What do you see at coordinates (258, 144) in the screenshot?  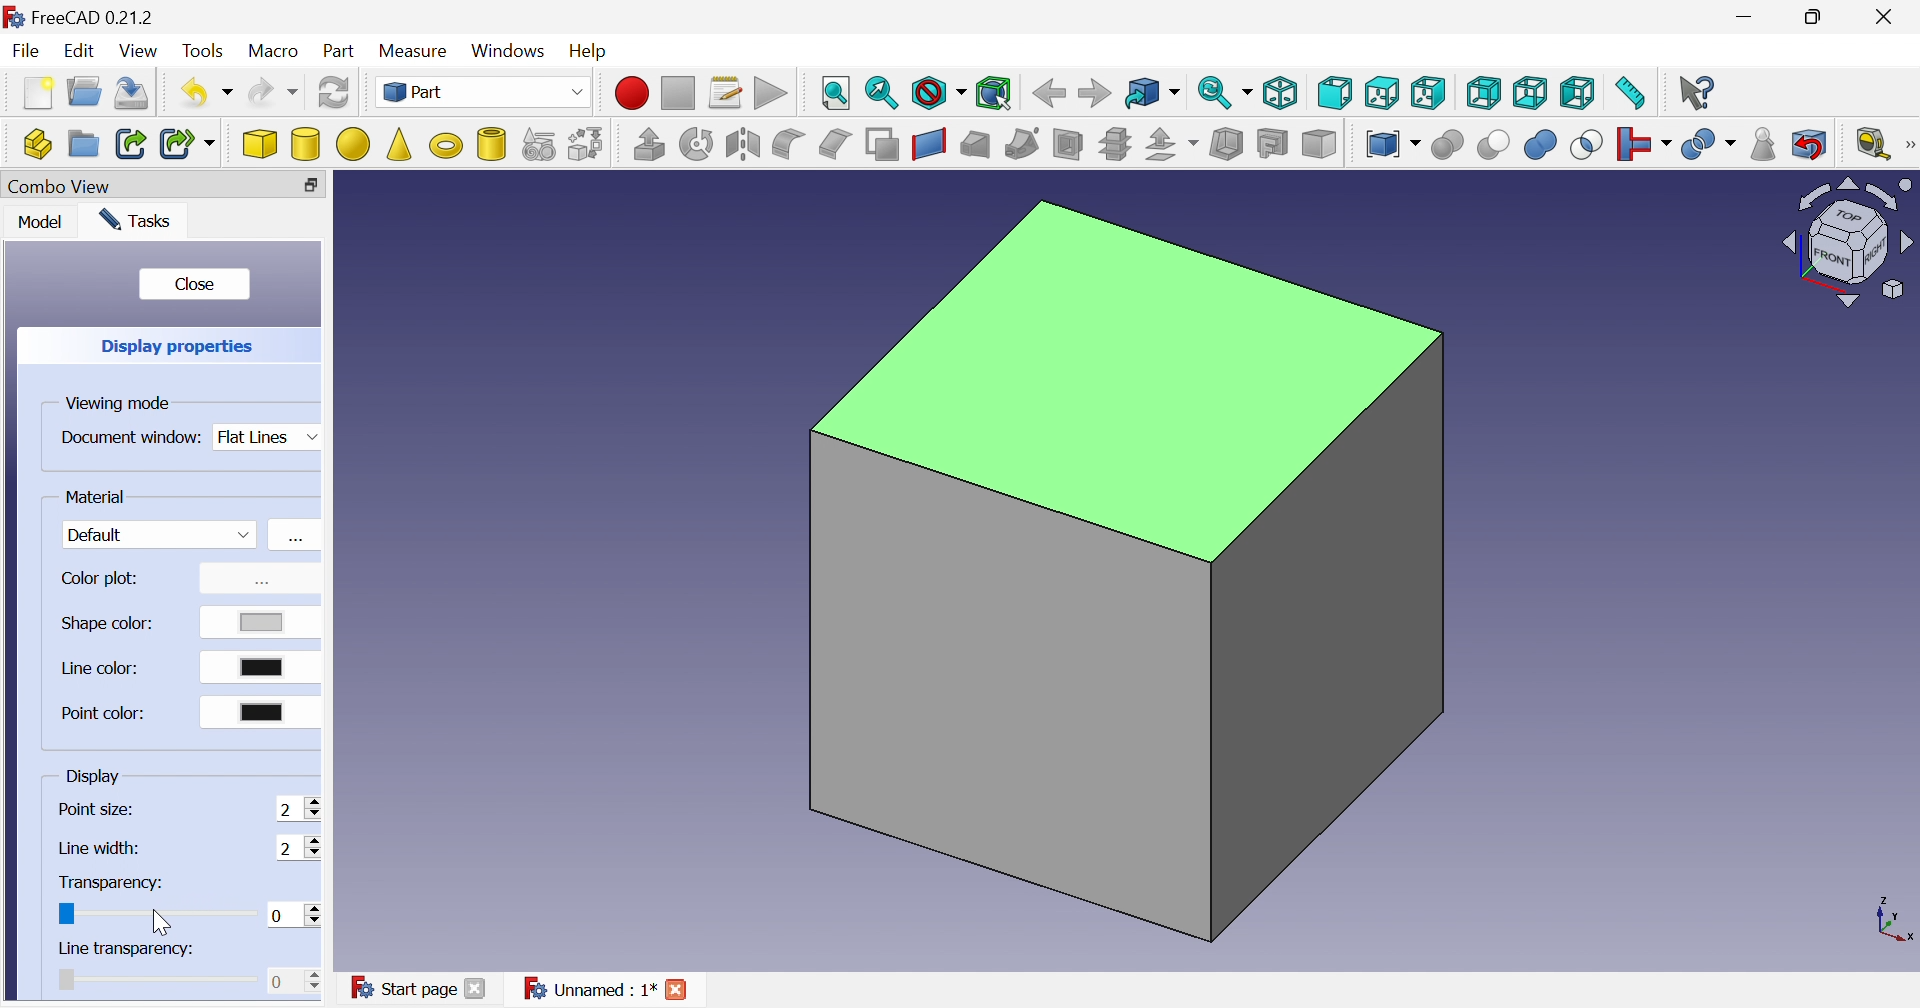 I see `Cube` at bounding box center [258, 144].